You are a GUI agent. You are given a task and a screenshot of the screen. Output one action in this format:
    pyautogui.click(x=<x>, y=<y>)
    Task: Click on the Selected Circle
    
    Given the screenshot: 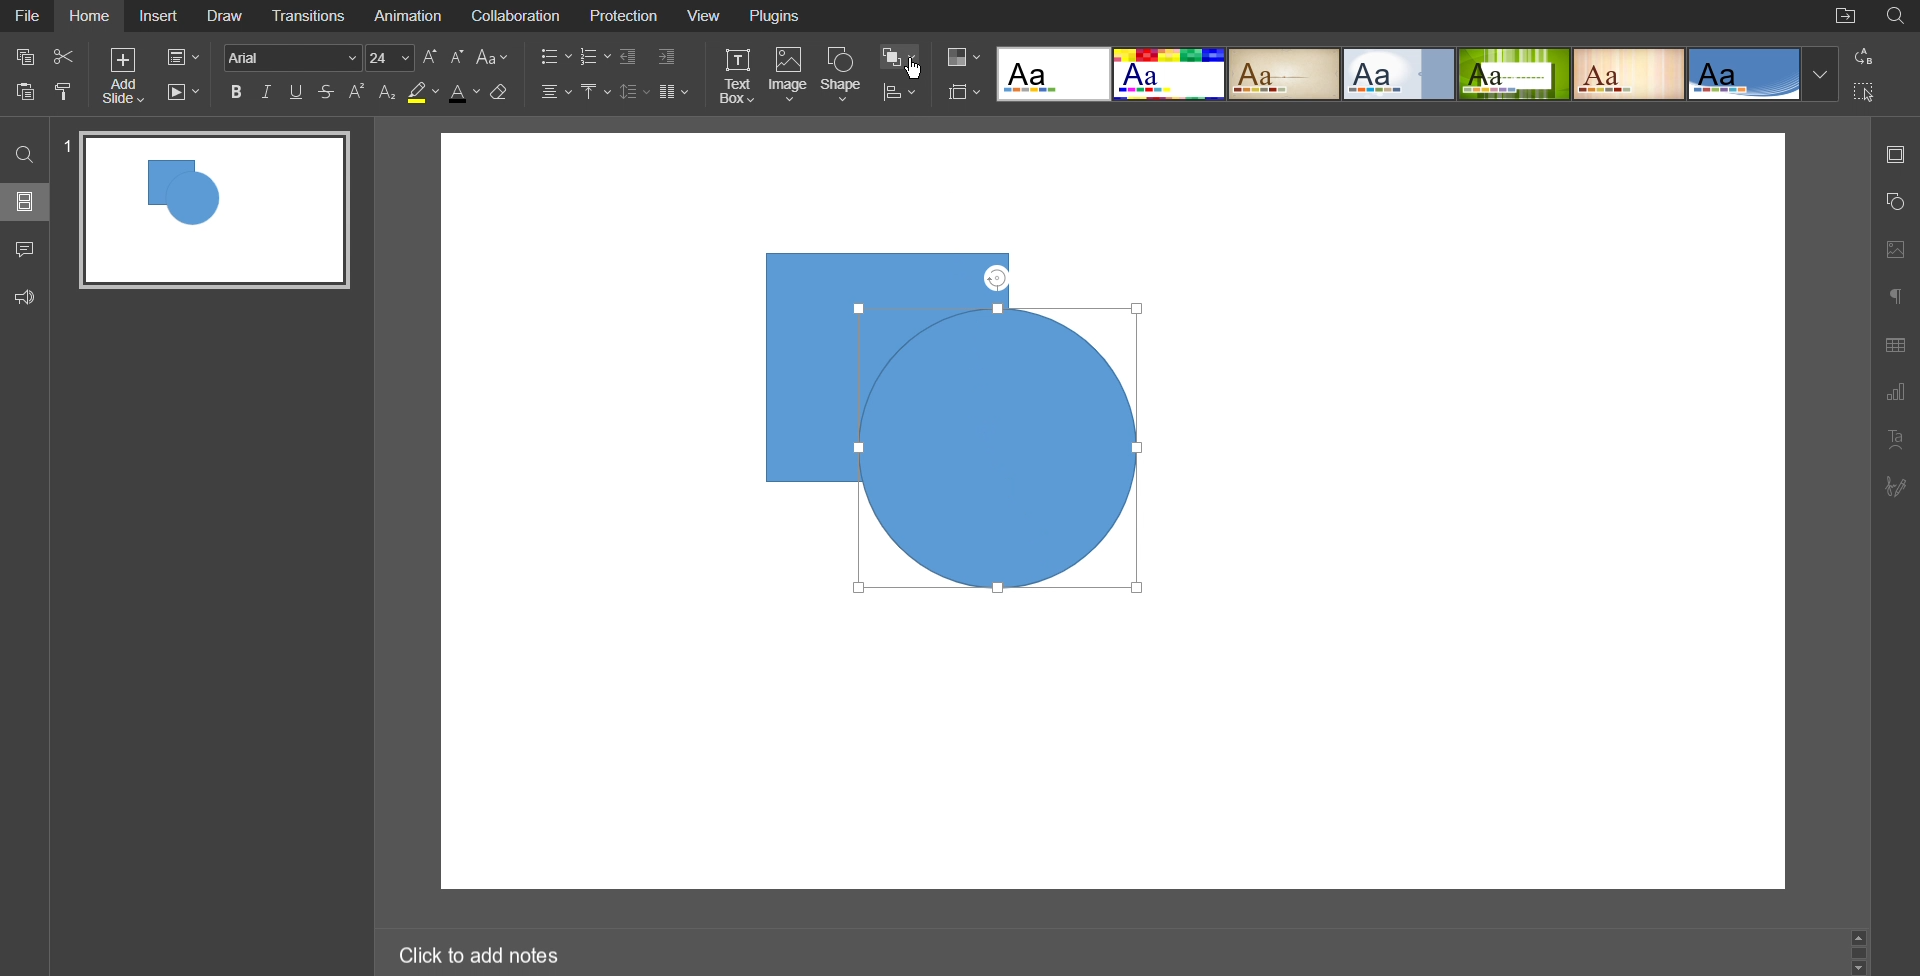 What is the action you would take?
    pyautogui.click(x=1001, y=450)
    